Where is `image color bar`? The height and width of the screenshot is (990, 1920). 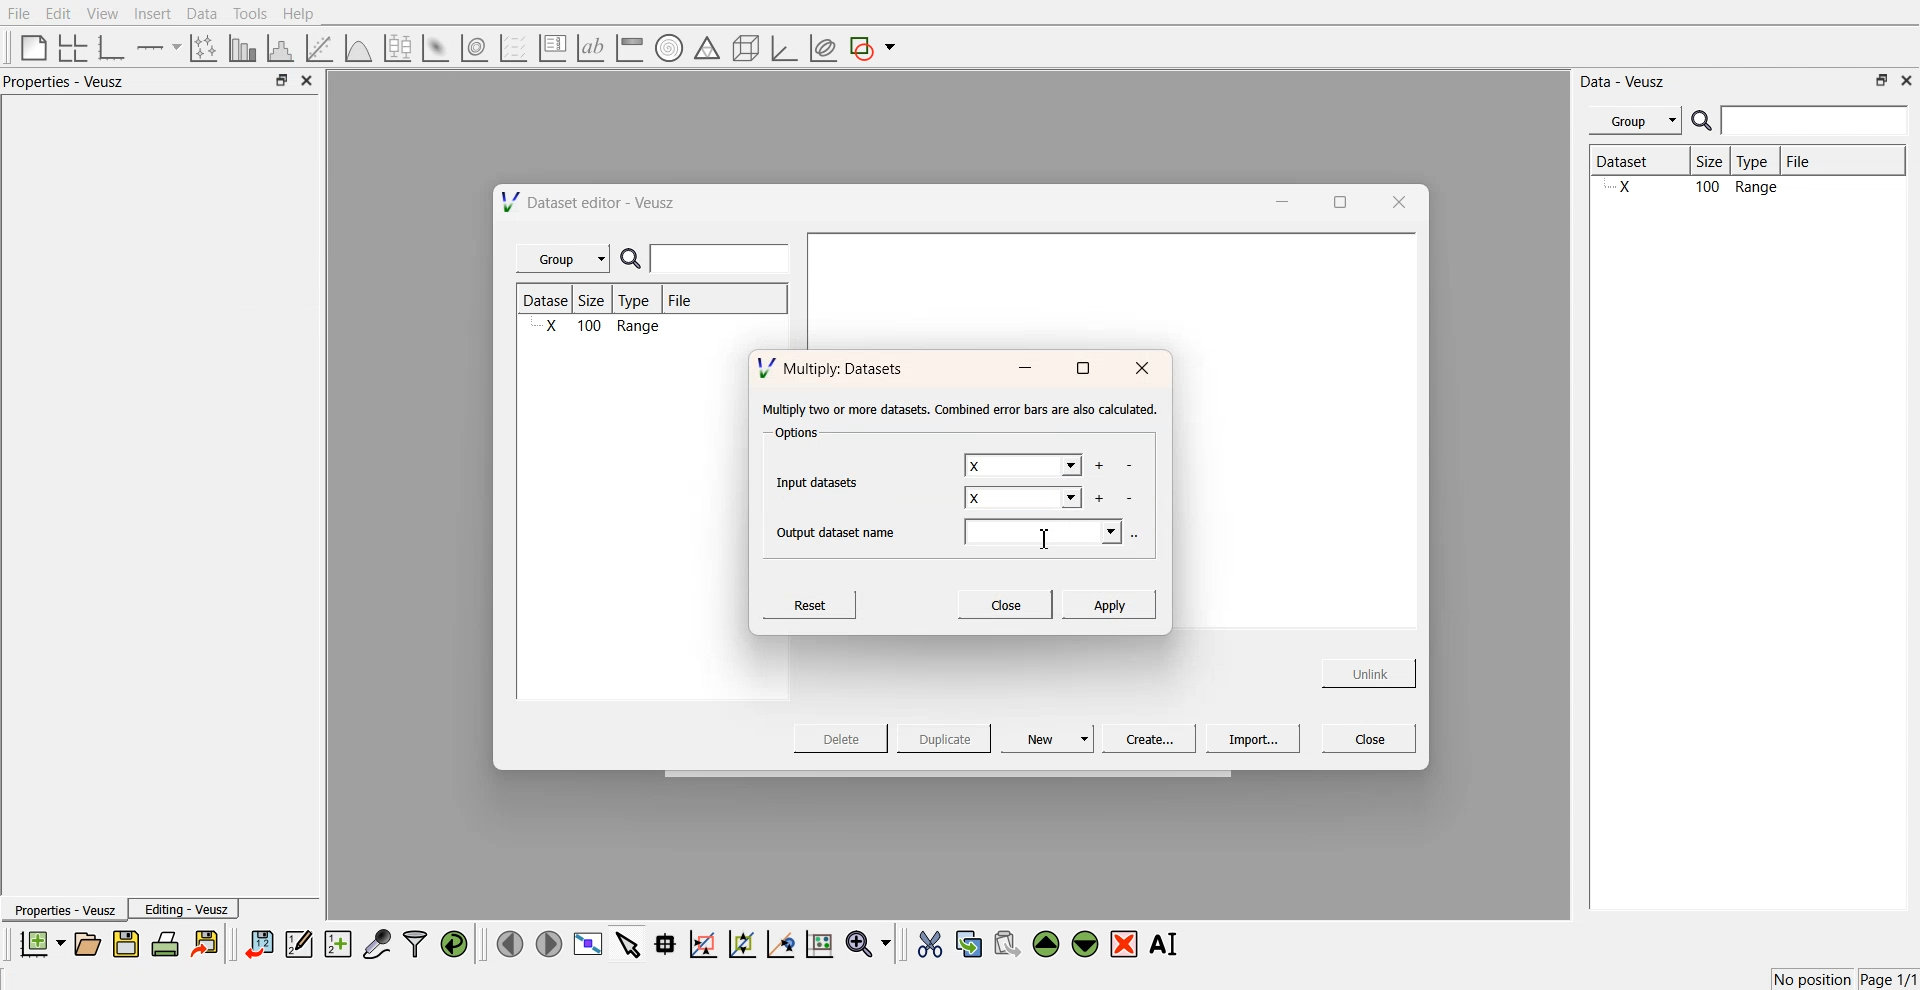
image color bar is located at coordinates (629, 49).